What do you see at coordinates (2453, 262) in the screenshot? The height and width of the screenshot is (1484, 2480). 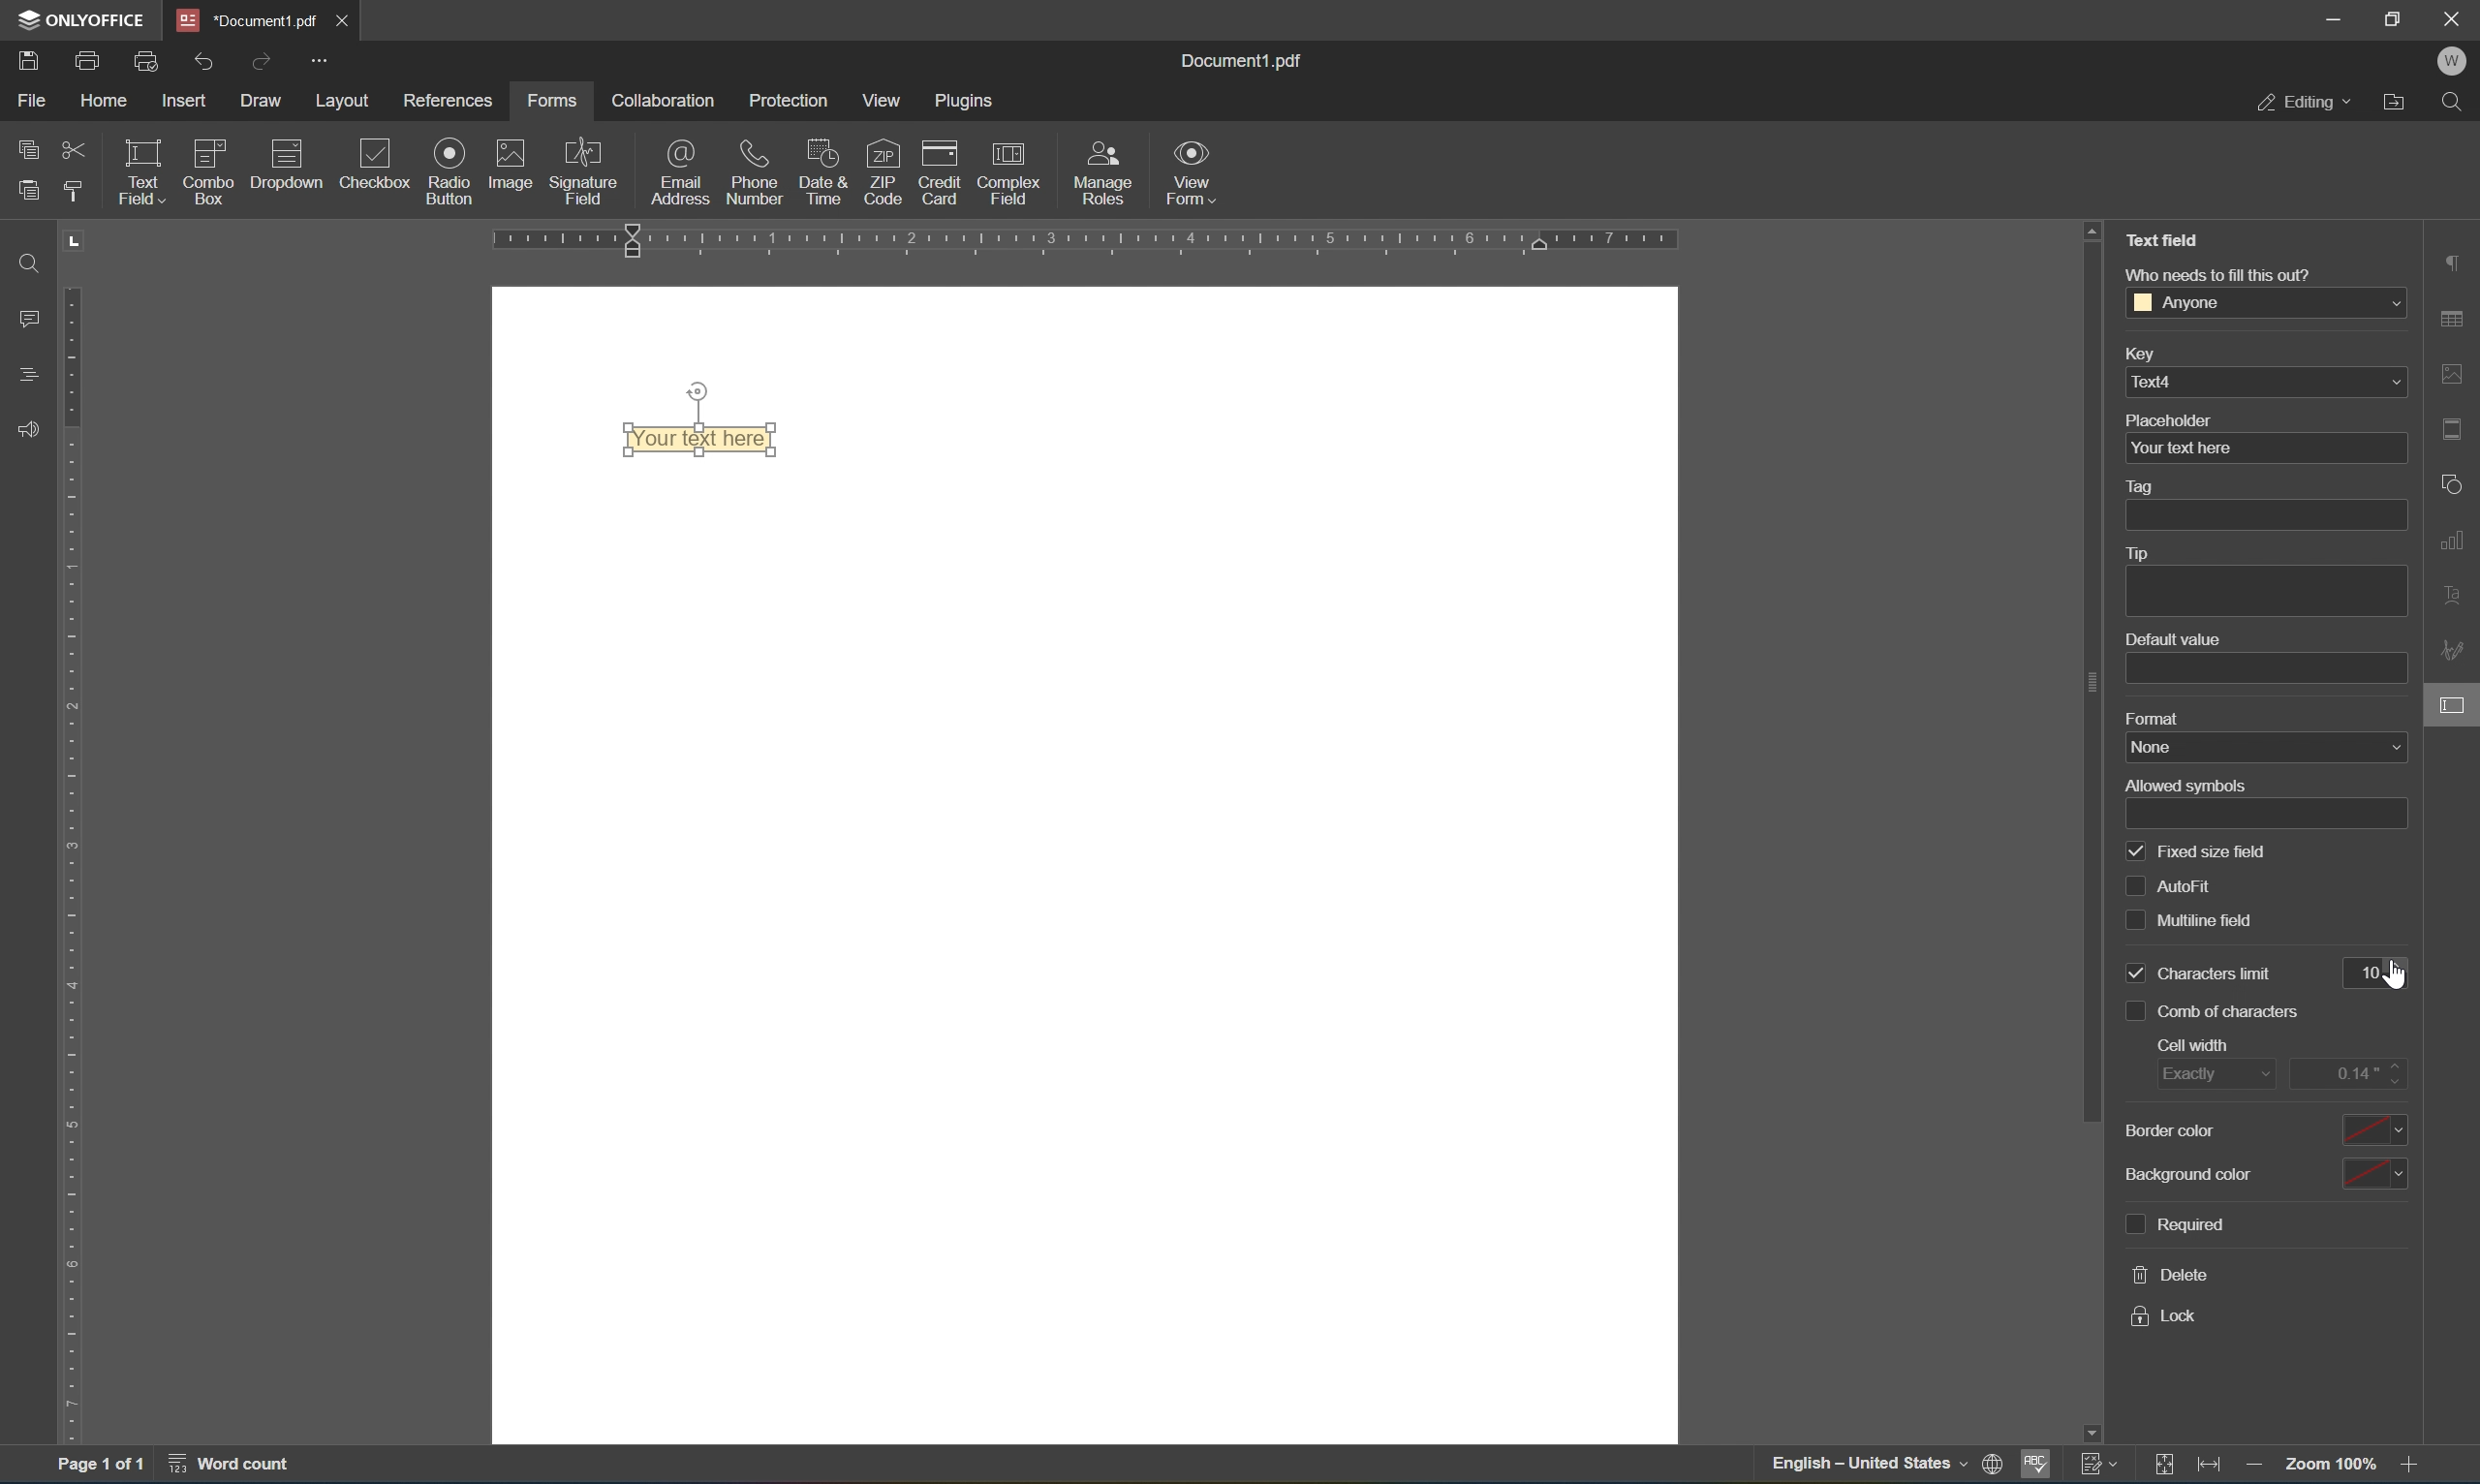 I see `paragraph settings` at bounding box center [2453, 262].